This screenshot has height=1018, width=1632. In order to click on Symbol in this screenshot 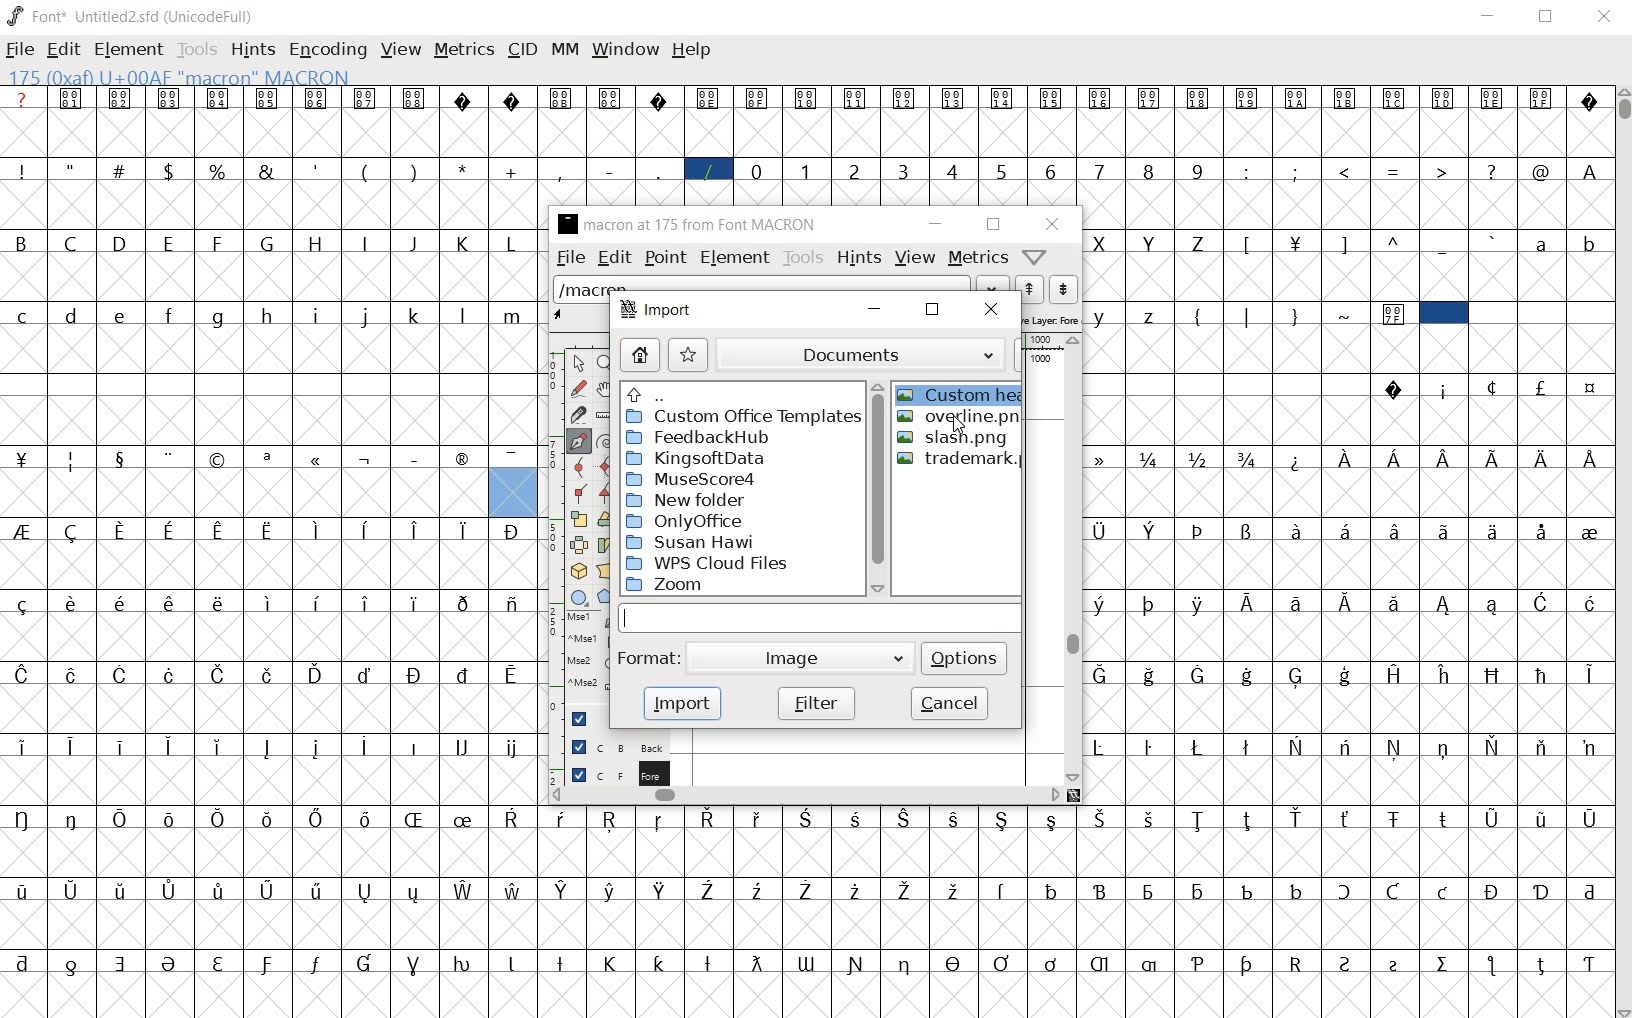, I will do `click(268, 98)`.